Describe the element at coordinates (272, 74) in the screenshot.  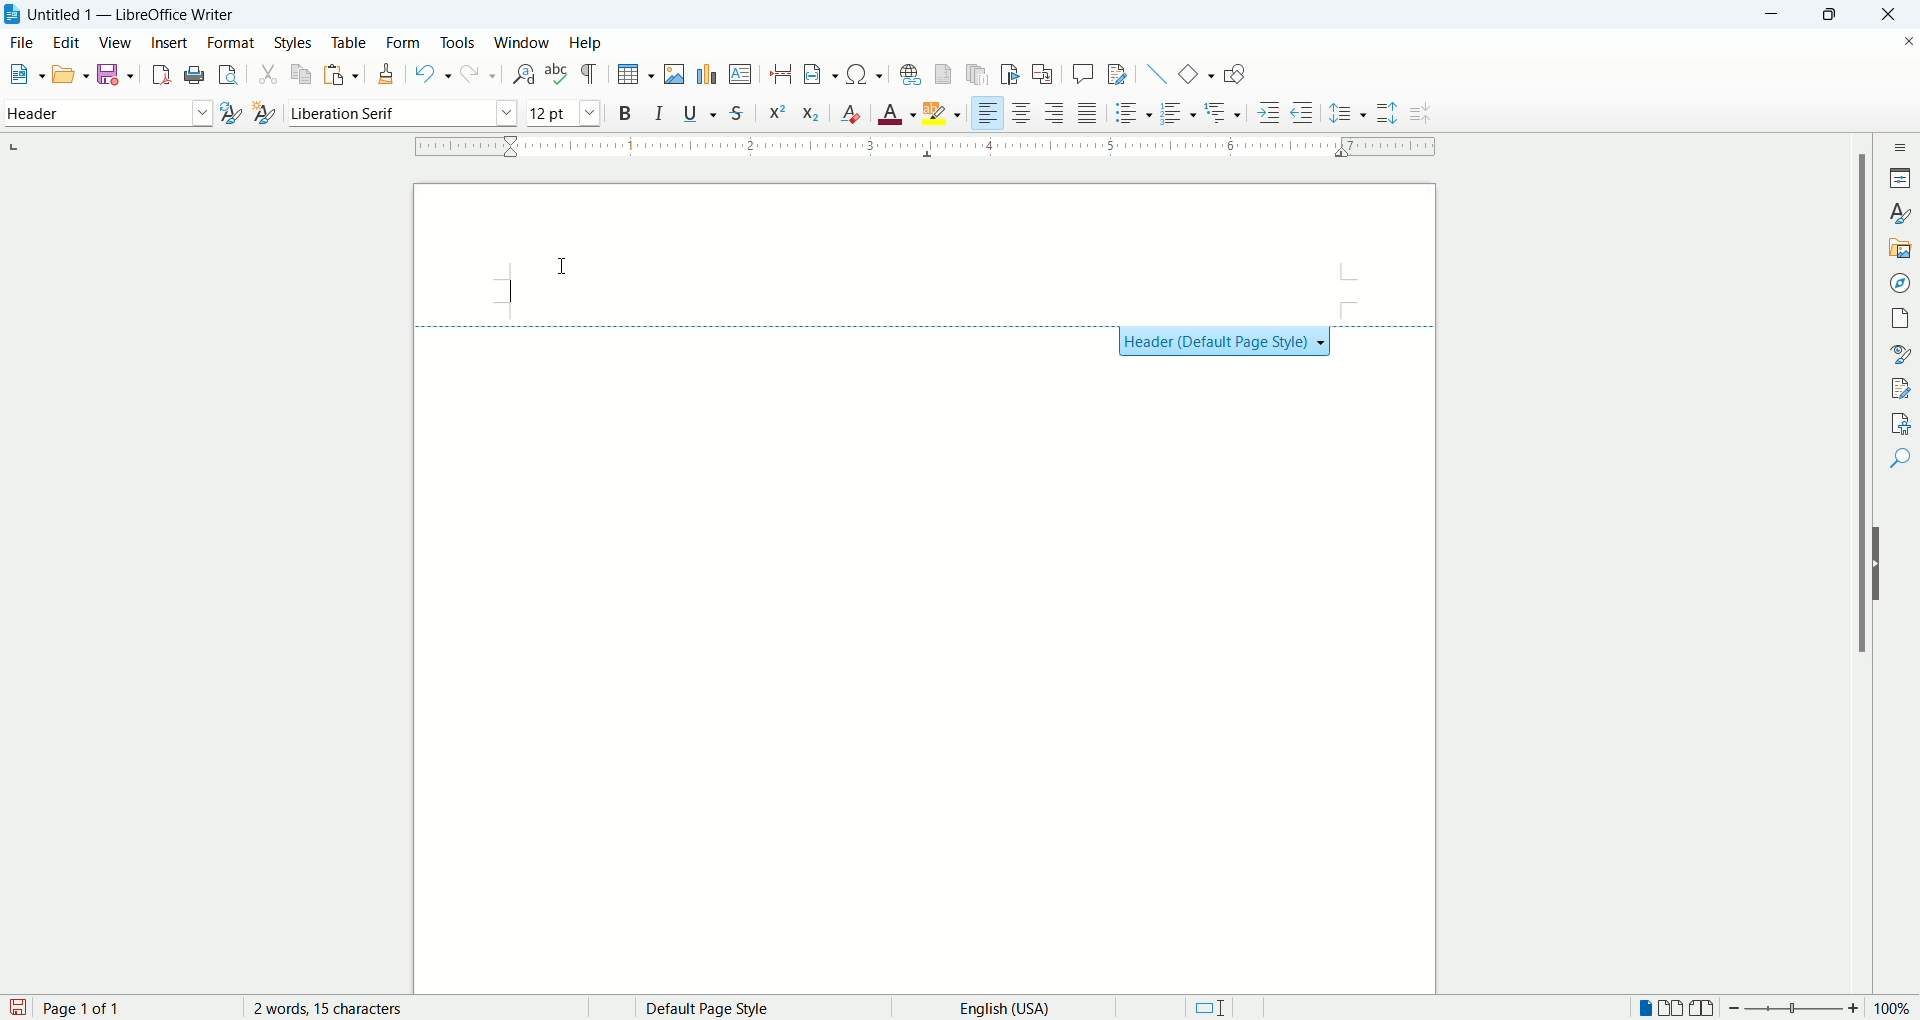
I see `cut` at that location.